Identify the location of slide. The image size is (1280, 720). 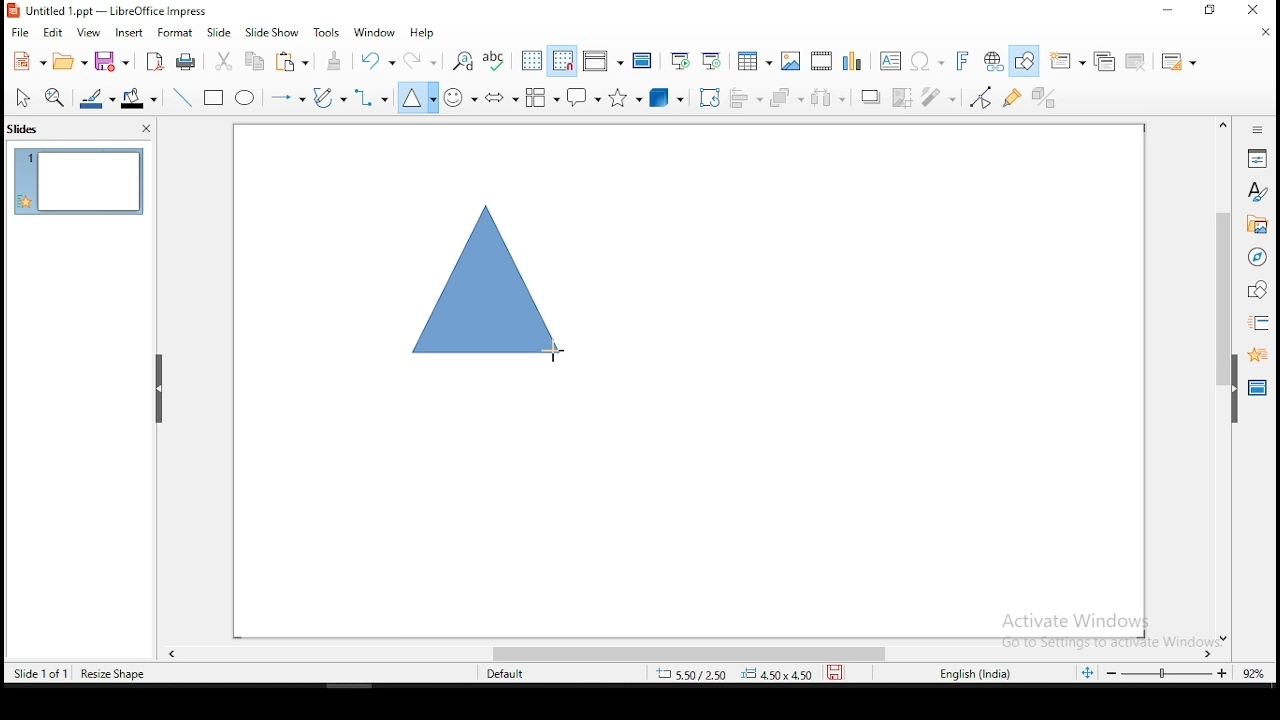
(78, 180).